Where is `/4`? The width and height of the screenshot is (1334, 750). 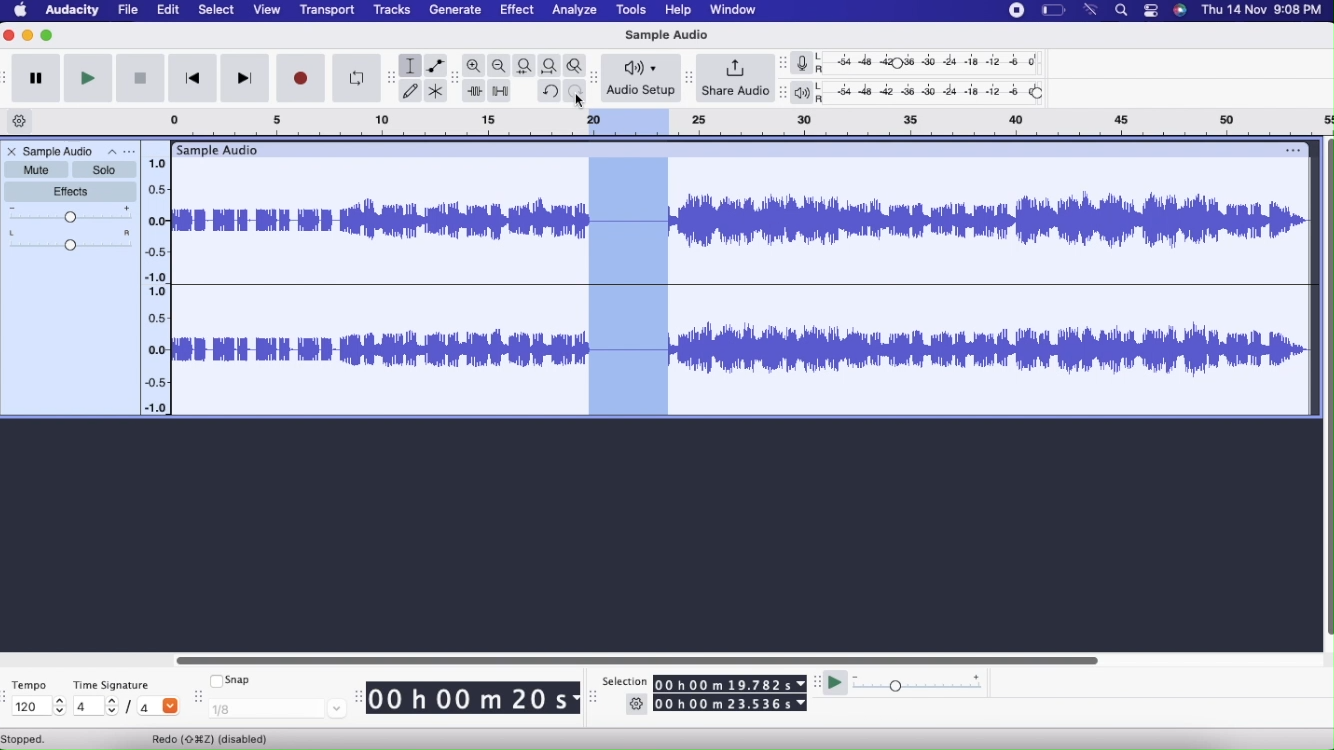 /4 is located at coordinates (156, 705).